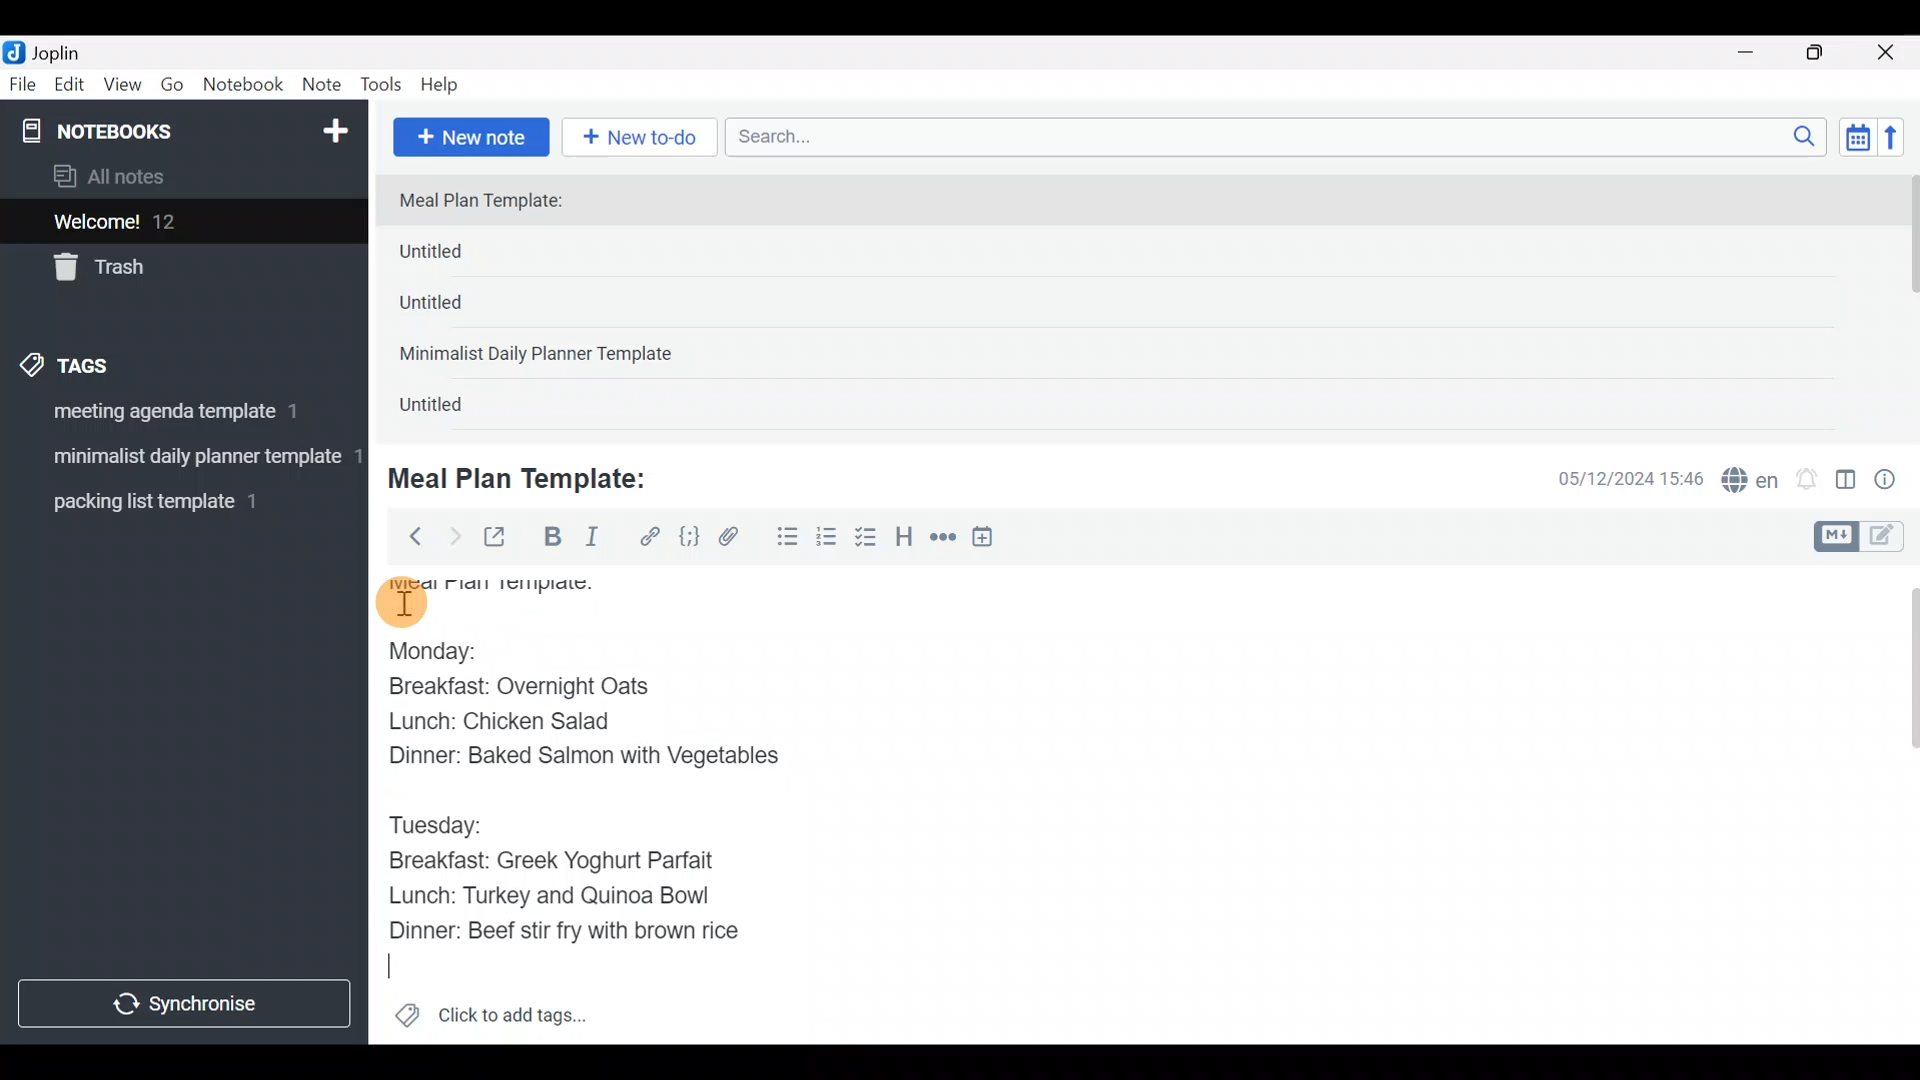 This screenshot has width=1920, height=1080. I want to click on Welcome!, so click(181, 223).